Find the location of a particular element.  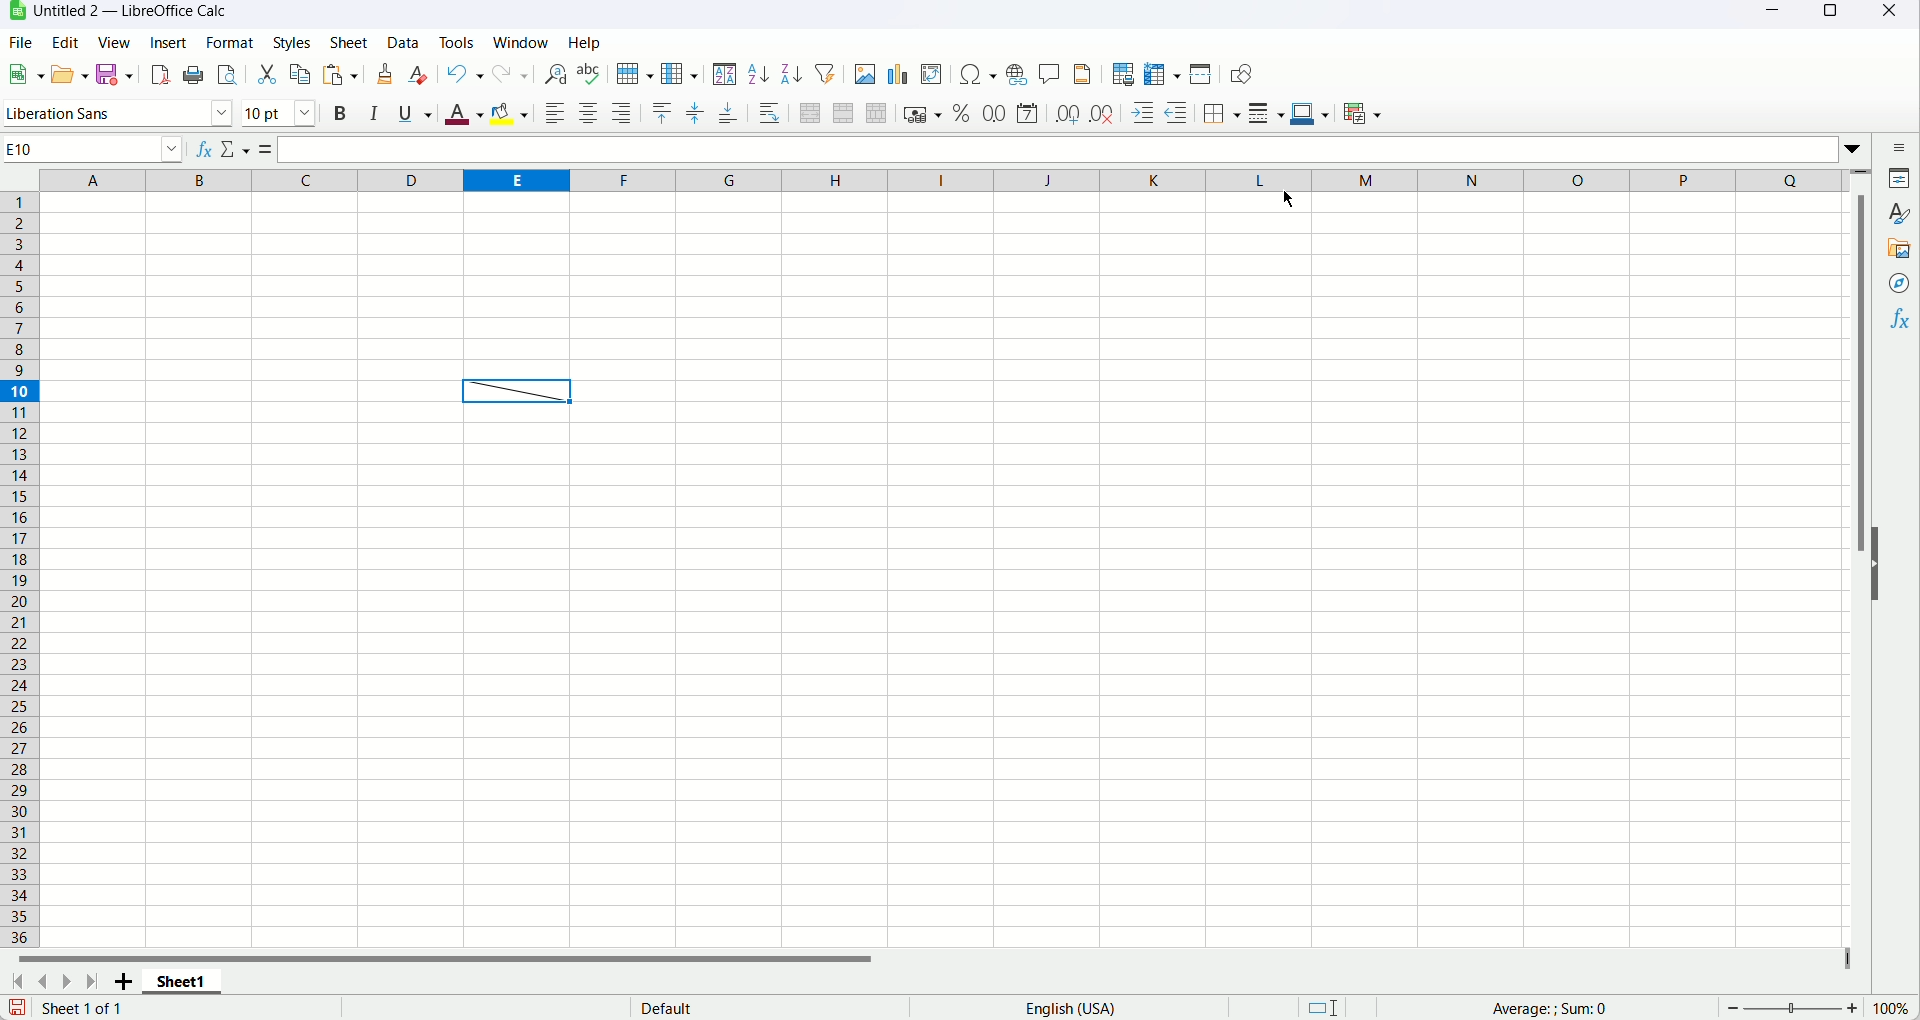

Row number is located at coordinates (22, 571).